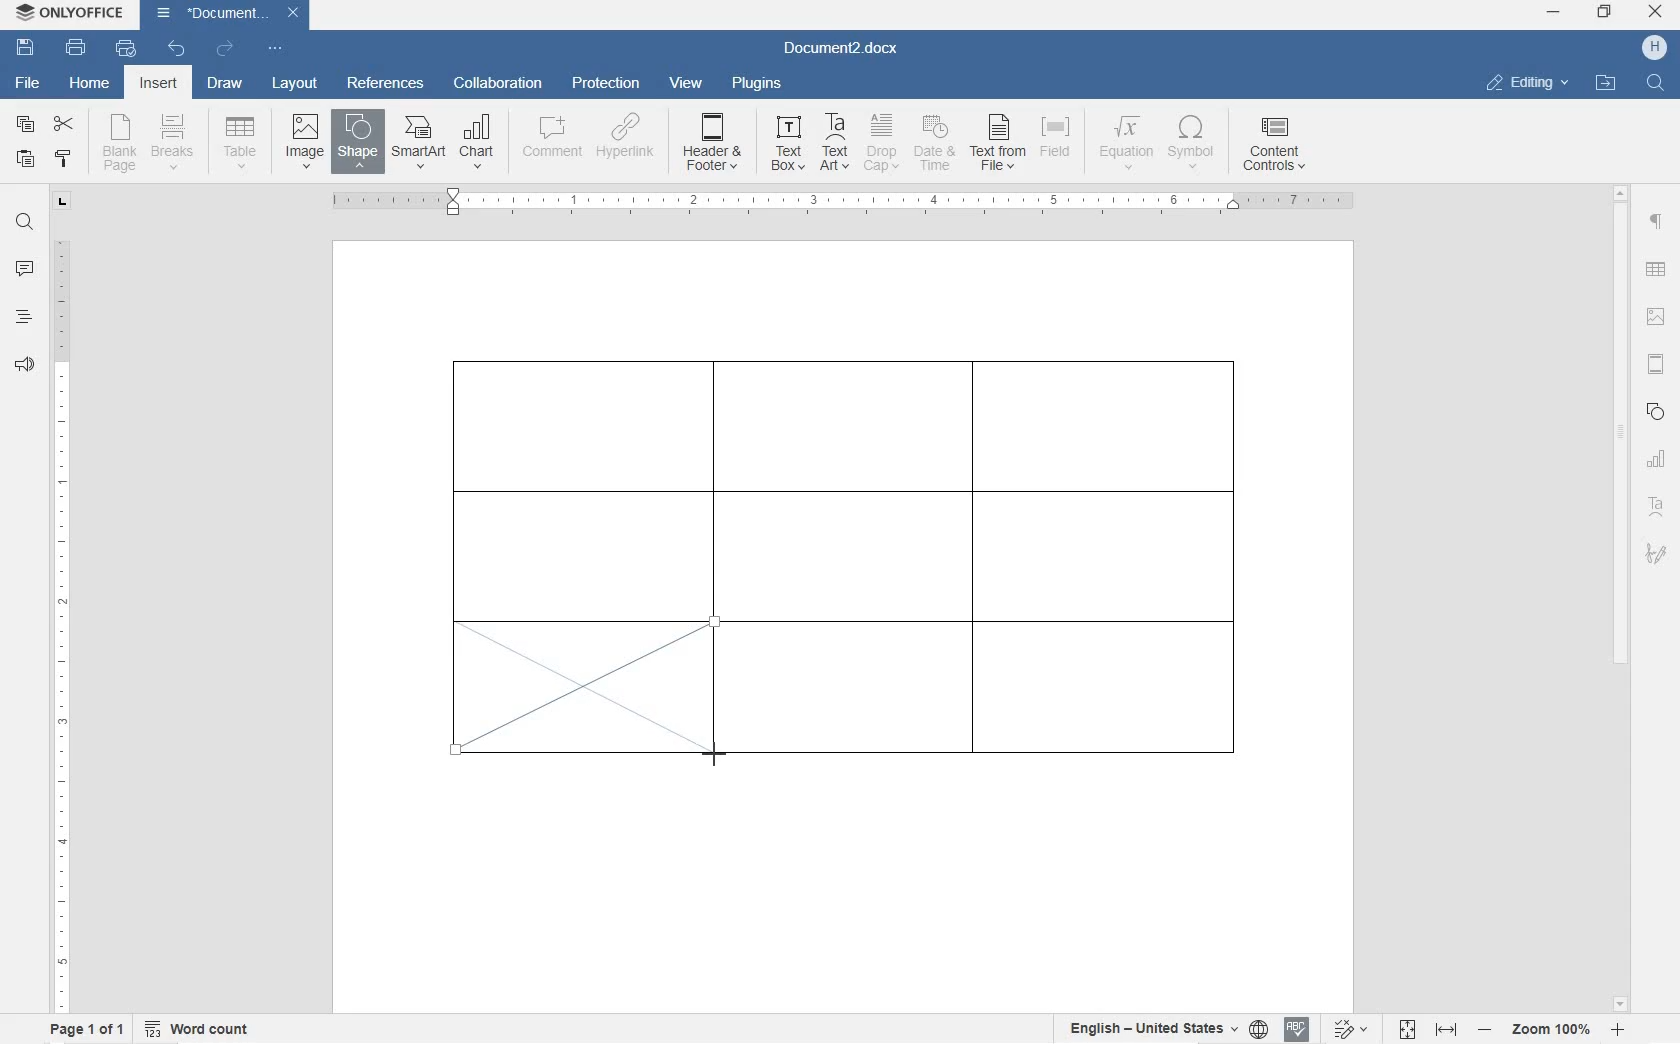 This screenshot has height=1044, width=1680. Describe the element at coordinates (1127, 143) in the screenshot. I see `EQUATION` at that location.